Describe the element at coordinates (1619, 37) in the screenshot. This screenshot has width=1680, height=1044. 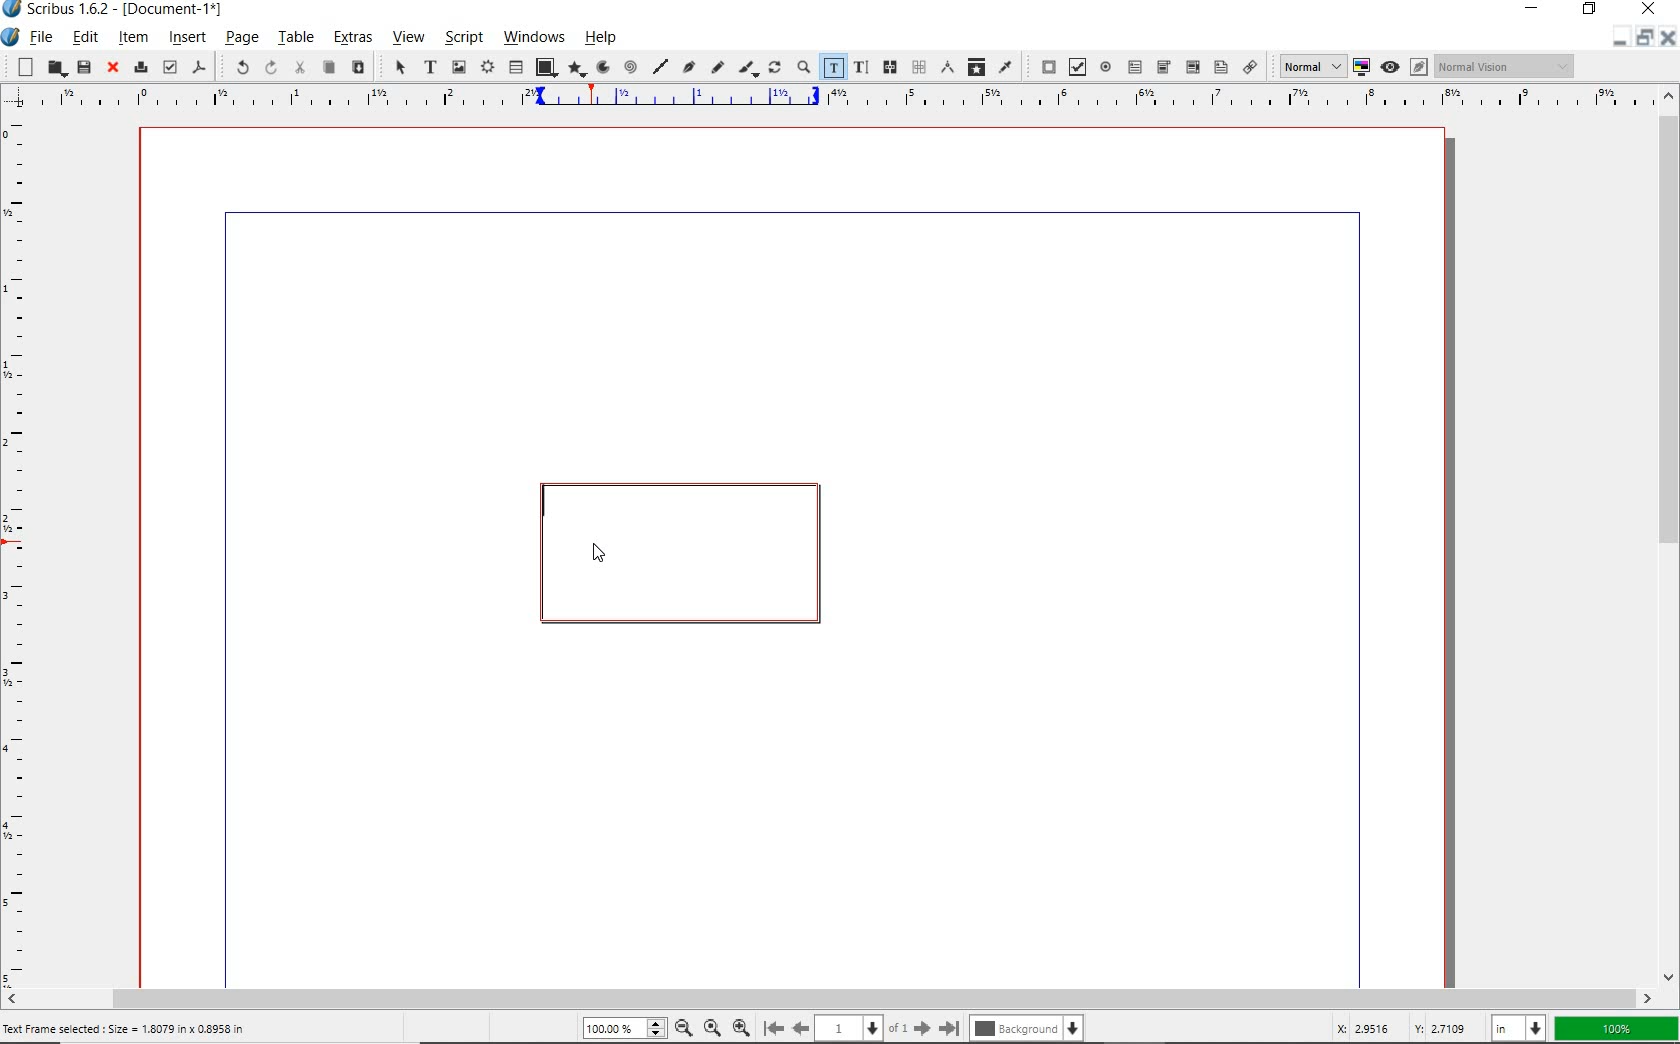
I see `Restore Down` at that location.